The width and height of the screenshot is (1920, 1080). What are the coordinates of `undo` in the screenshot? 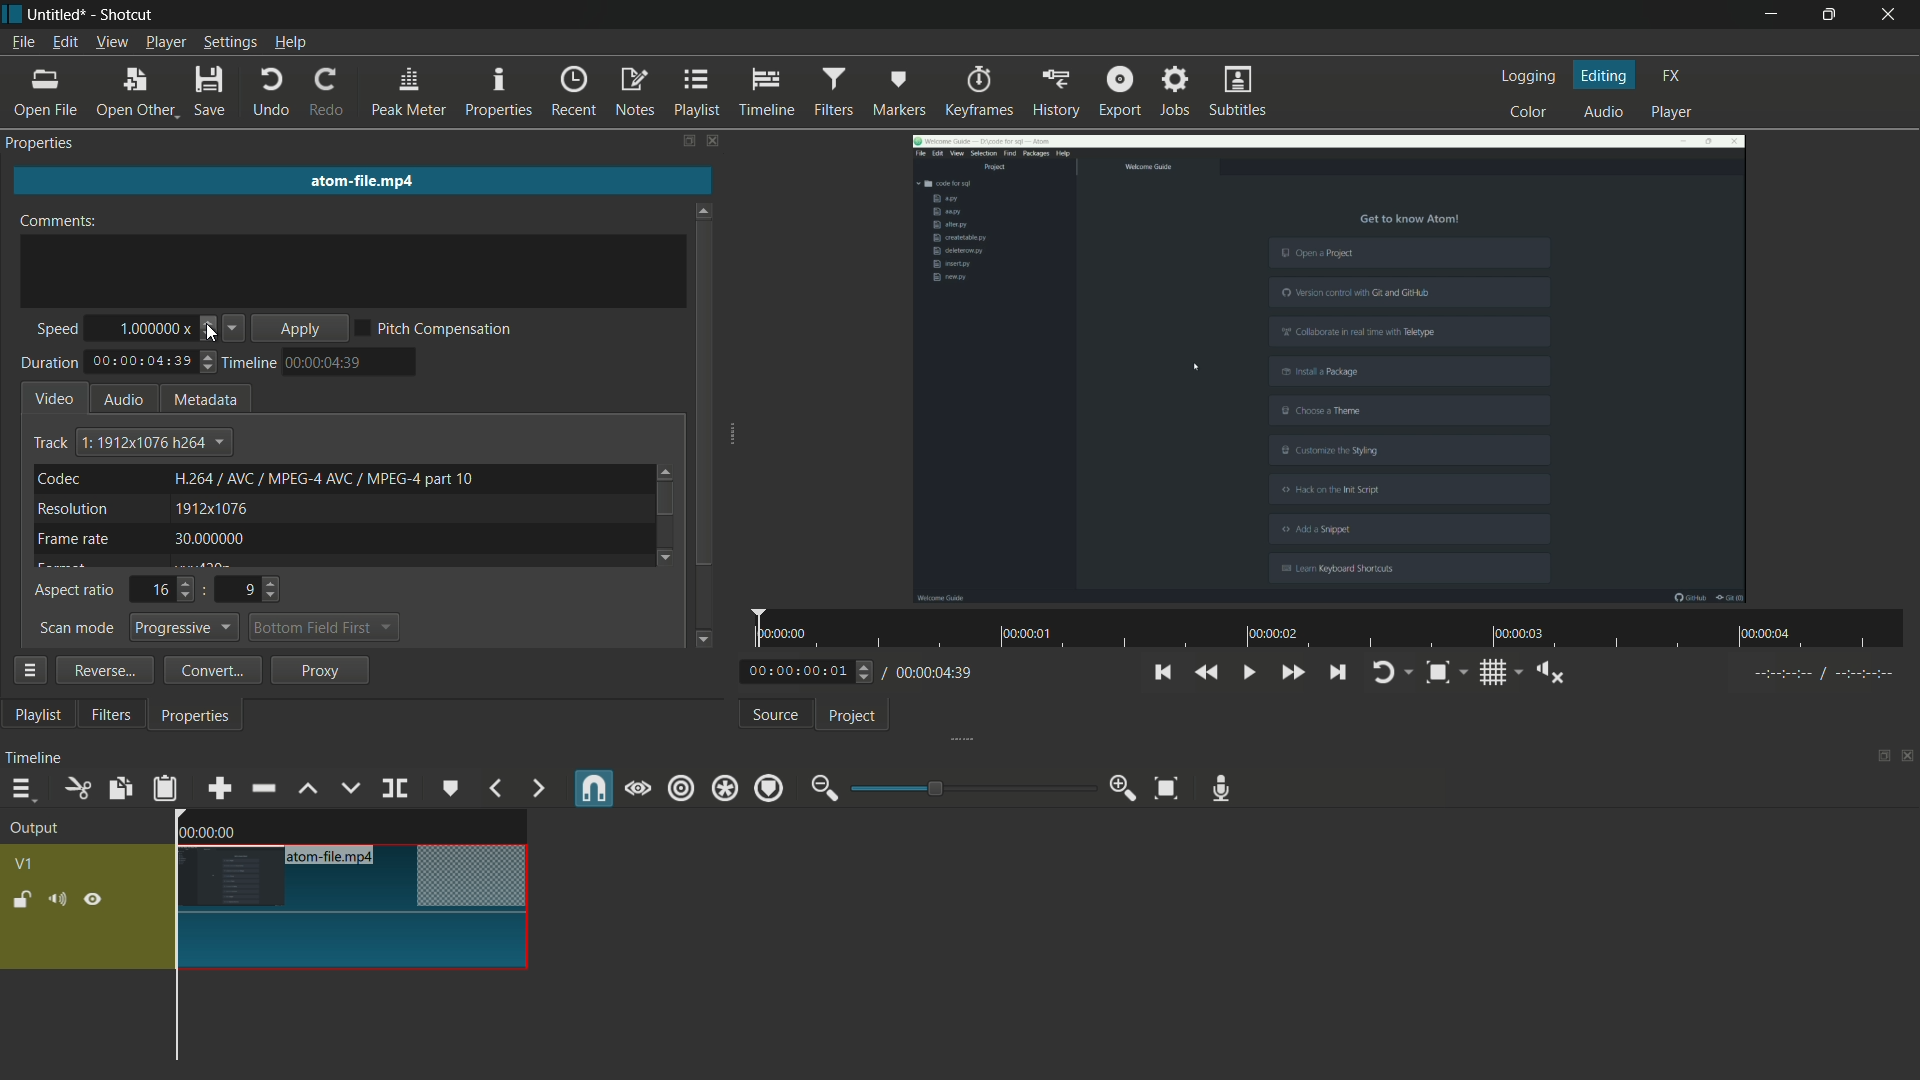 It's located at (268, 93).